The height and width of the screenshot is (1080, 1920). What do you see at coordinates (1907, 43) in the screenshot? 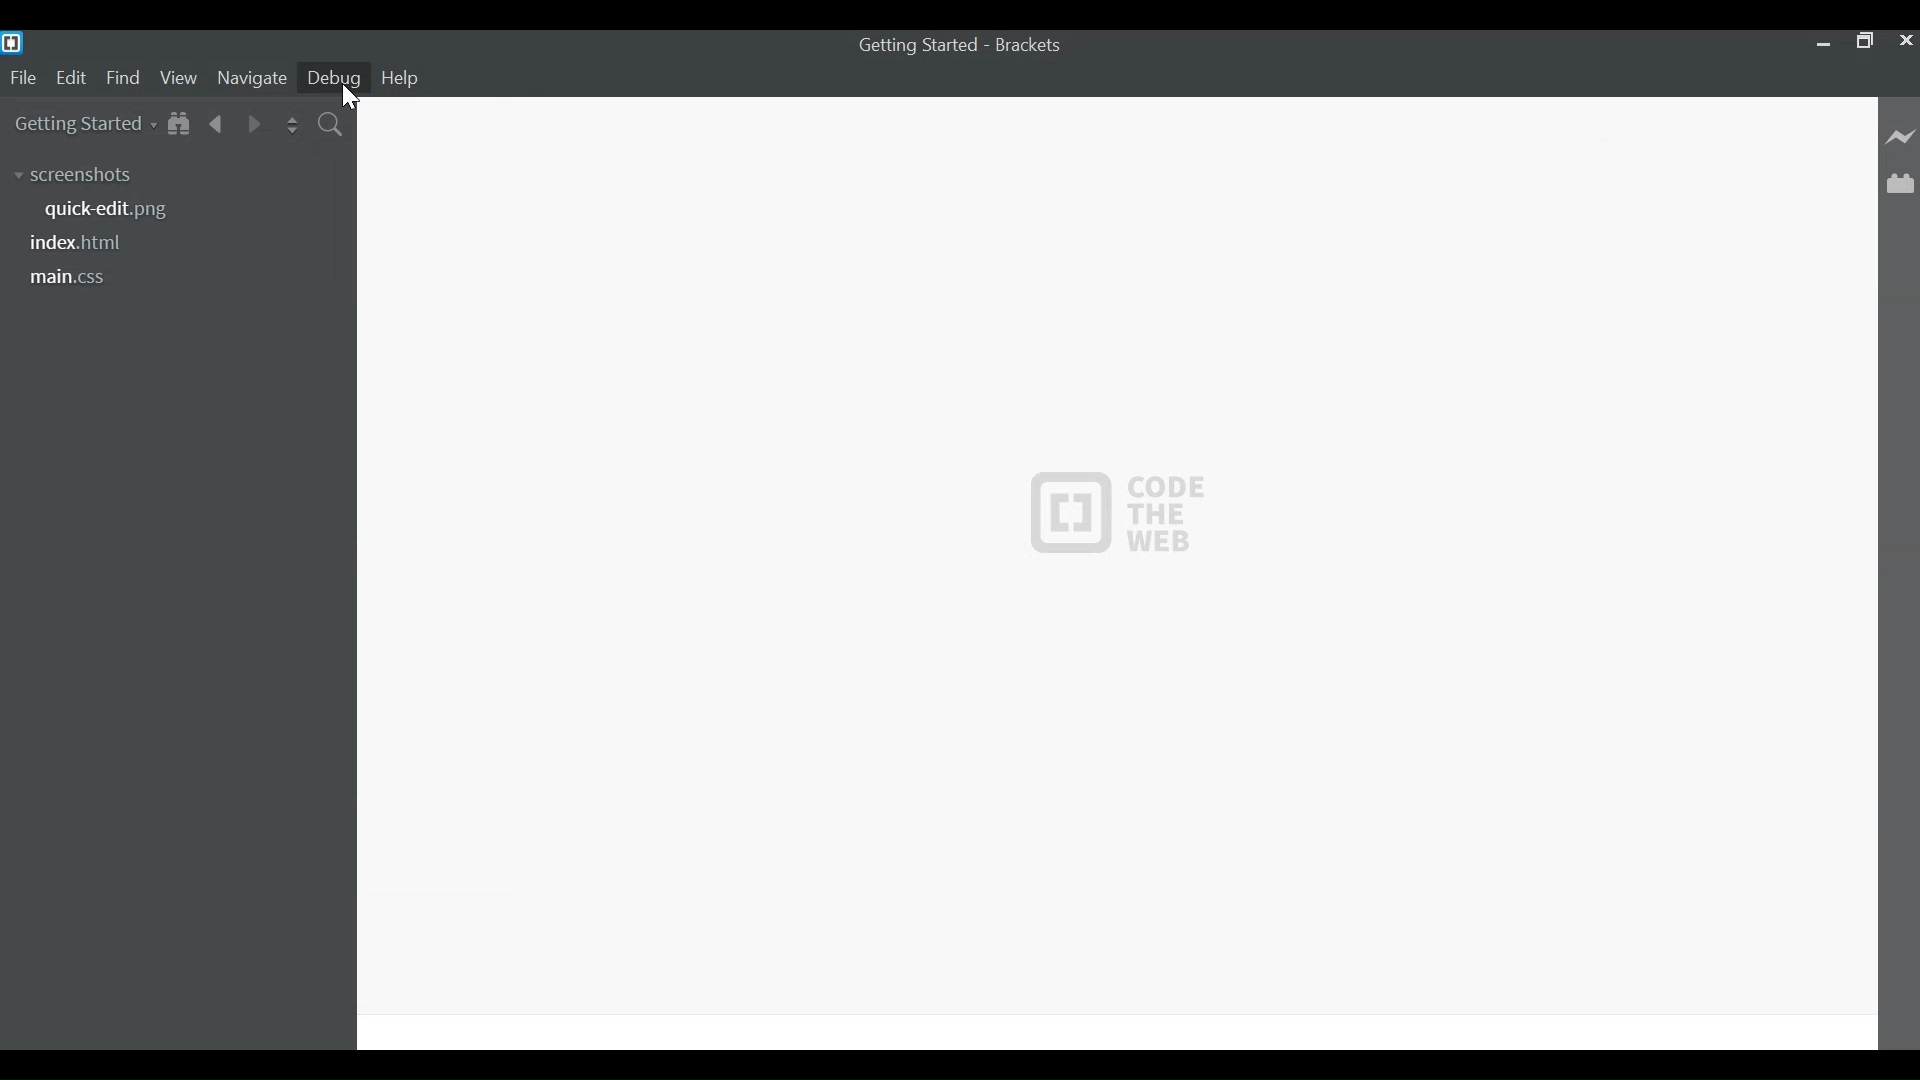
I see `Close` at bounding box center [1907, 43].